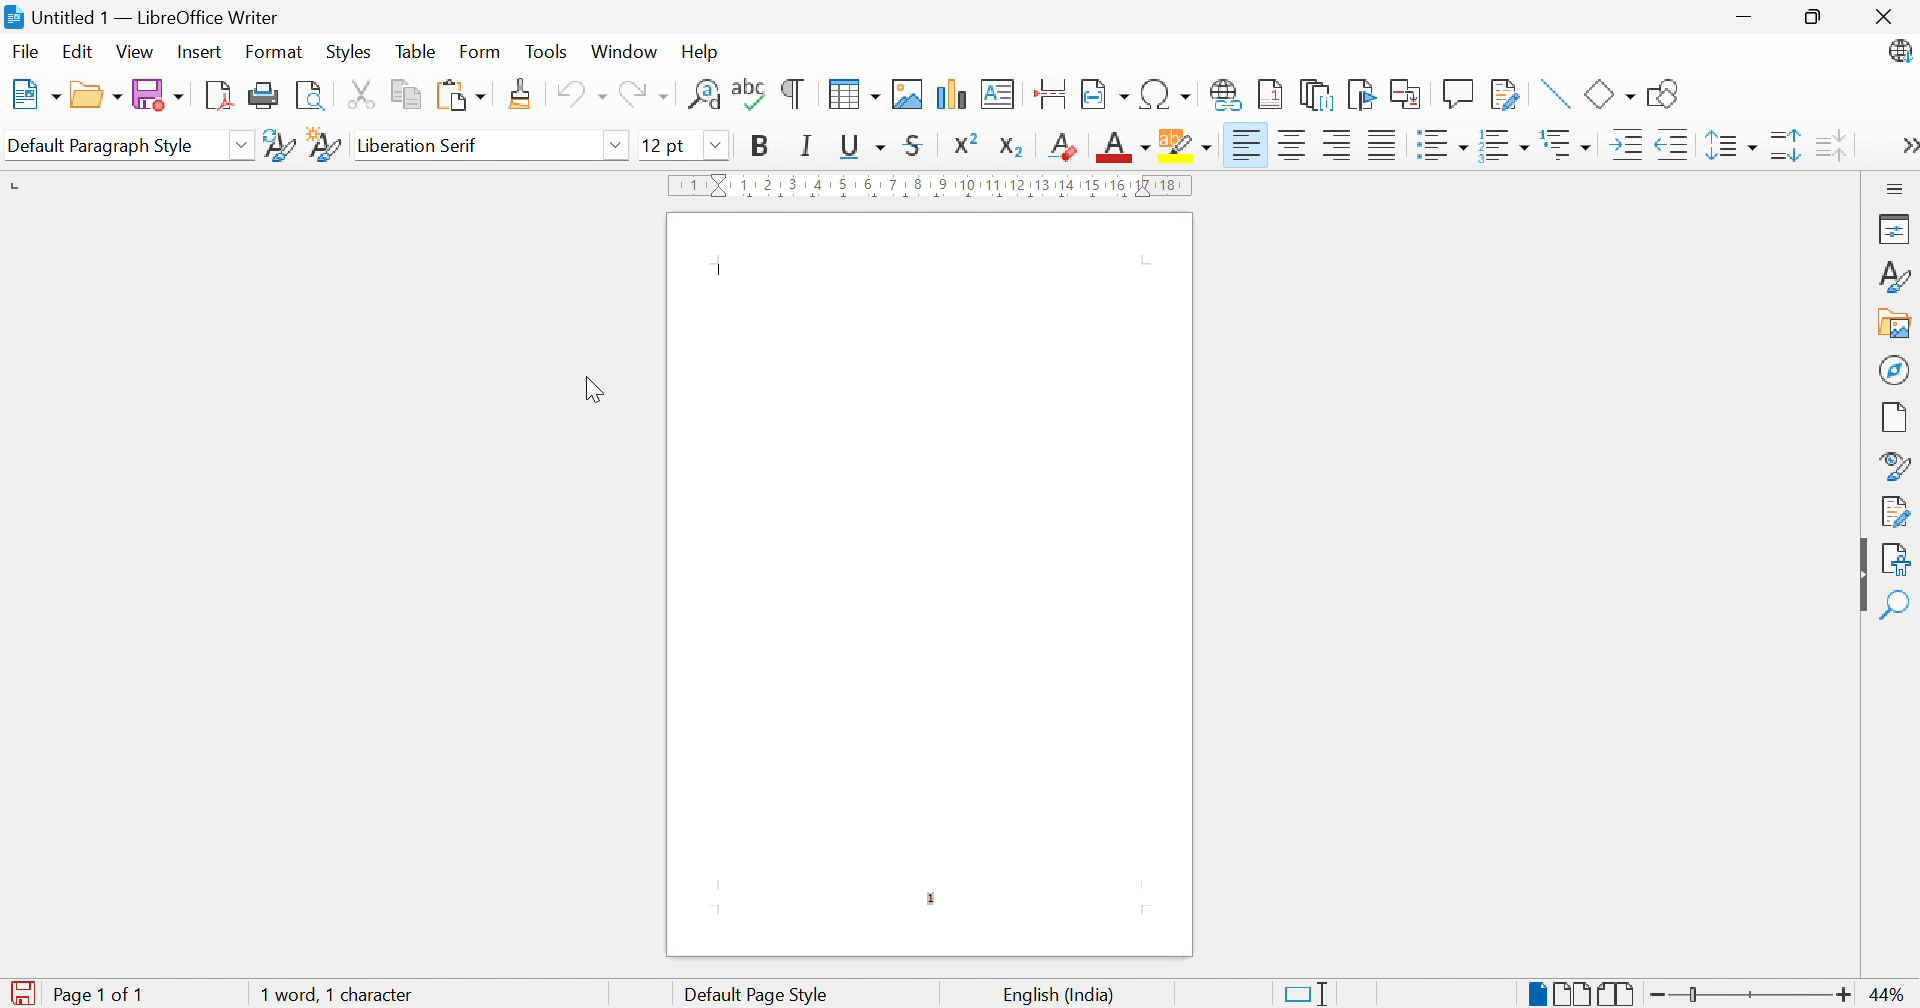 The height and width of the screenshot is (1008, 1920). What do you see at coordinates (157, 94) in the screenshot?
I see `Save` at bounding box center [157, 94].